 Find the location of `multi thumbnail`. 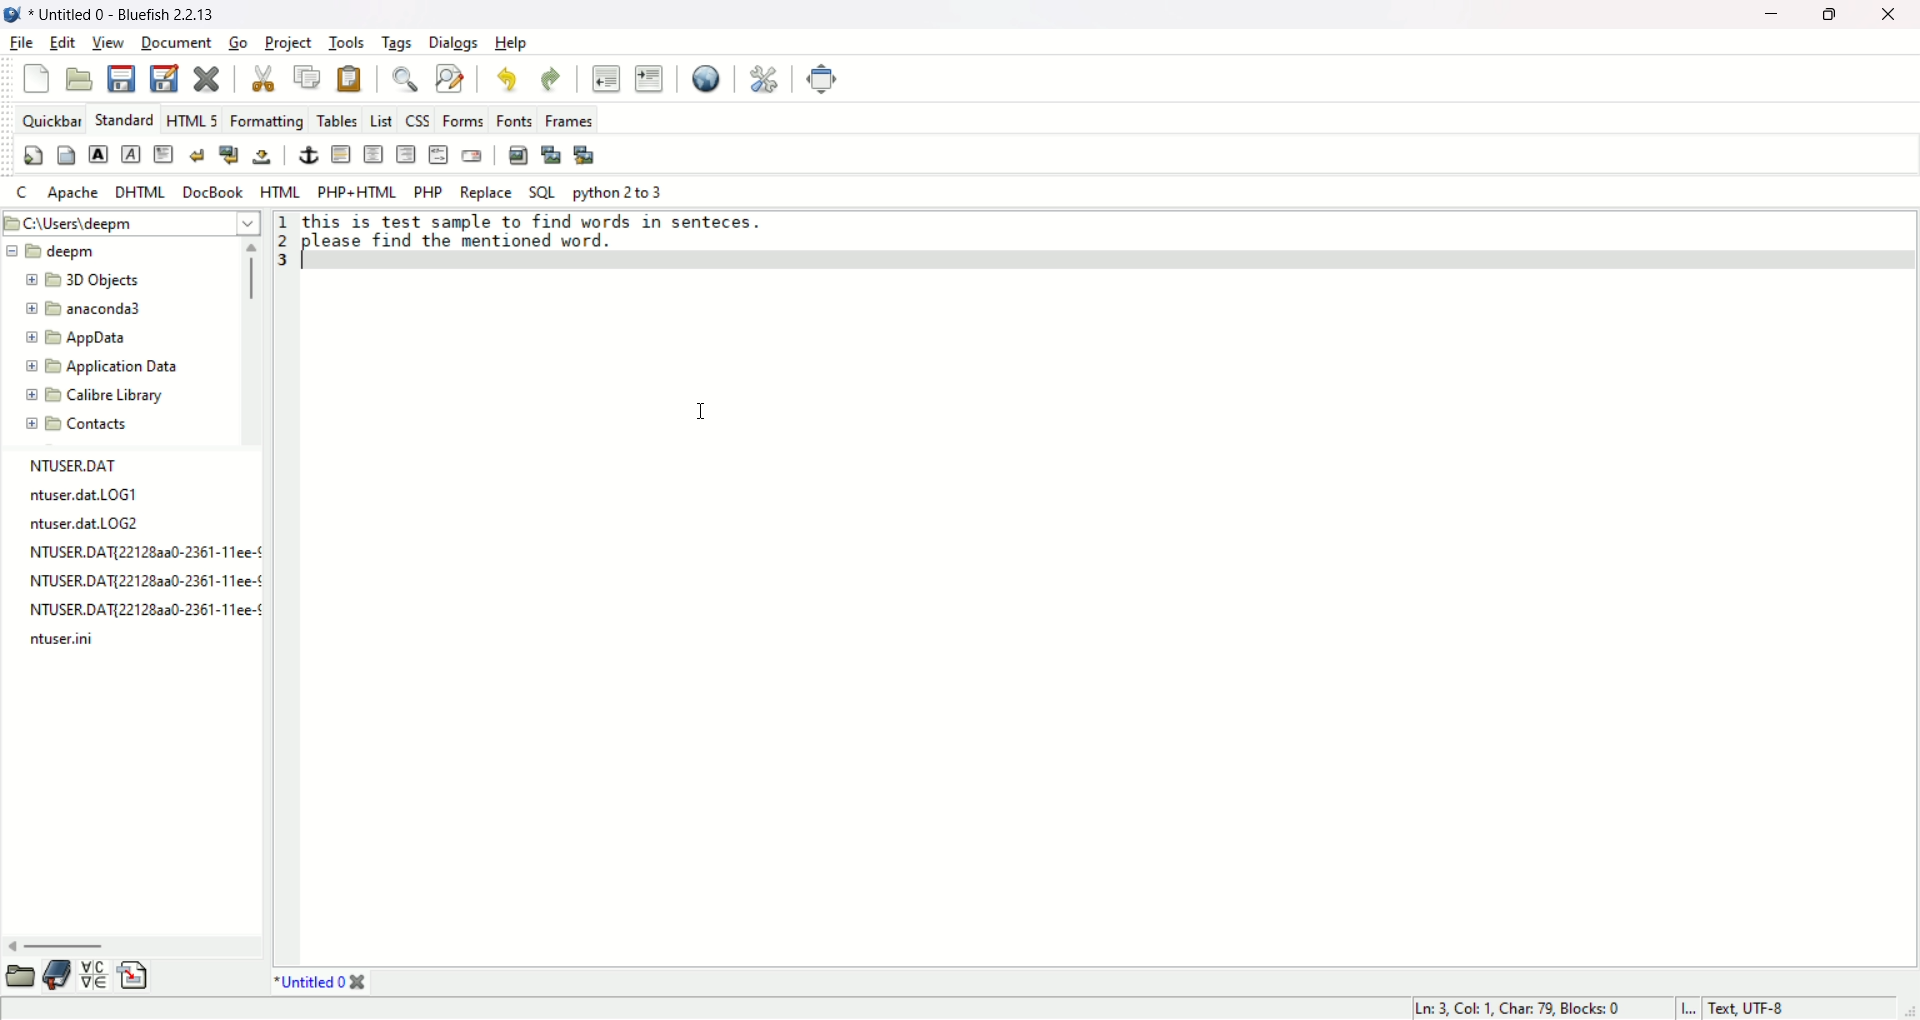

multi thumbnail is located at coordinates (588, 154).